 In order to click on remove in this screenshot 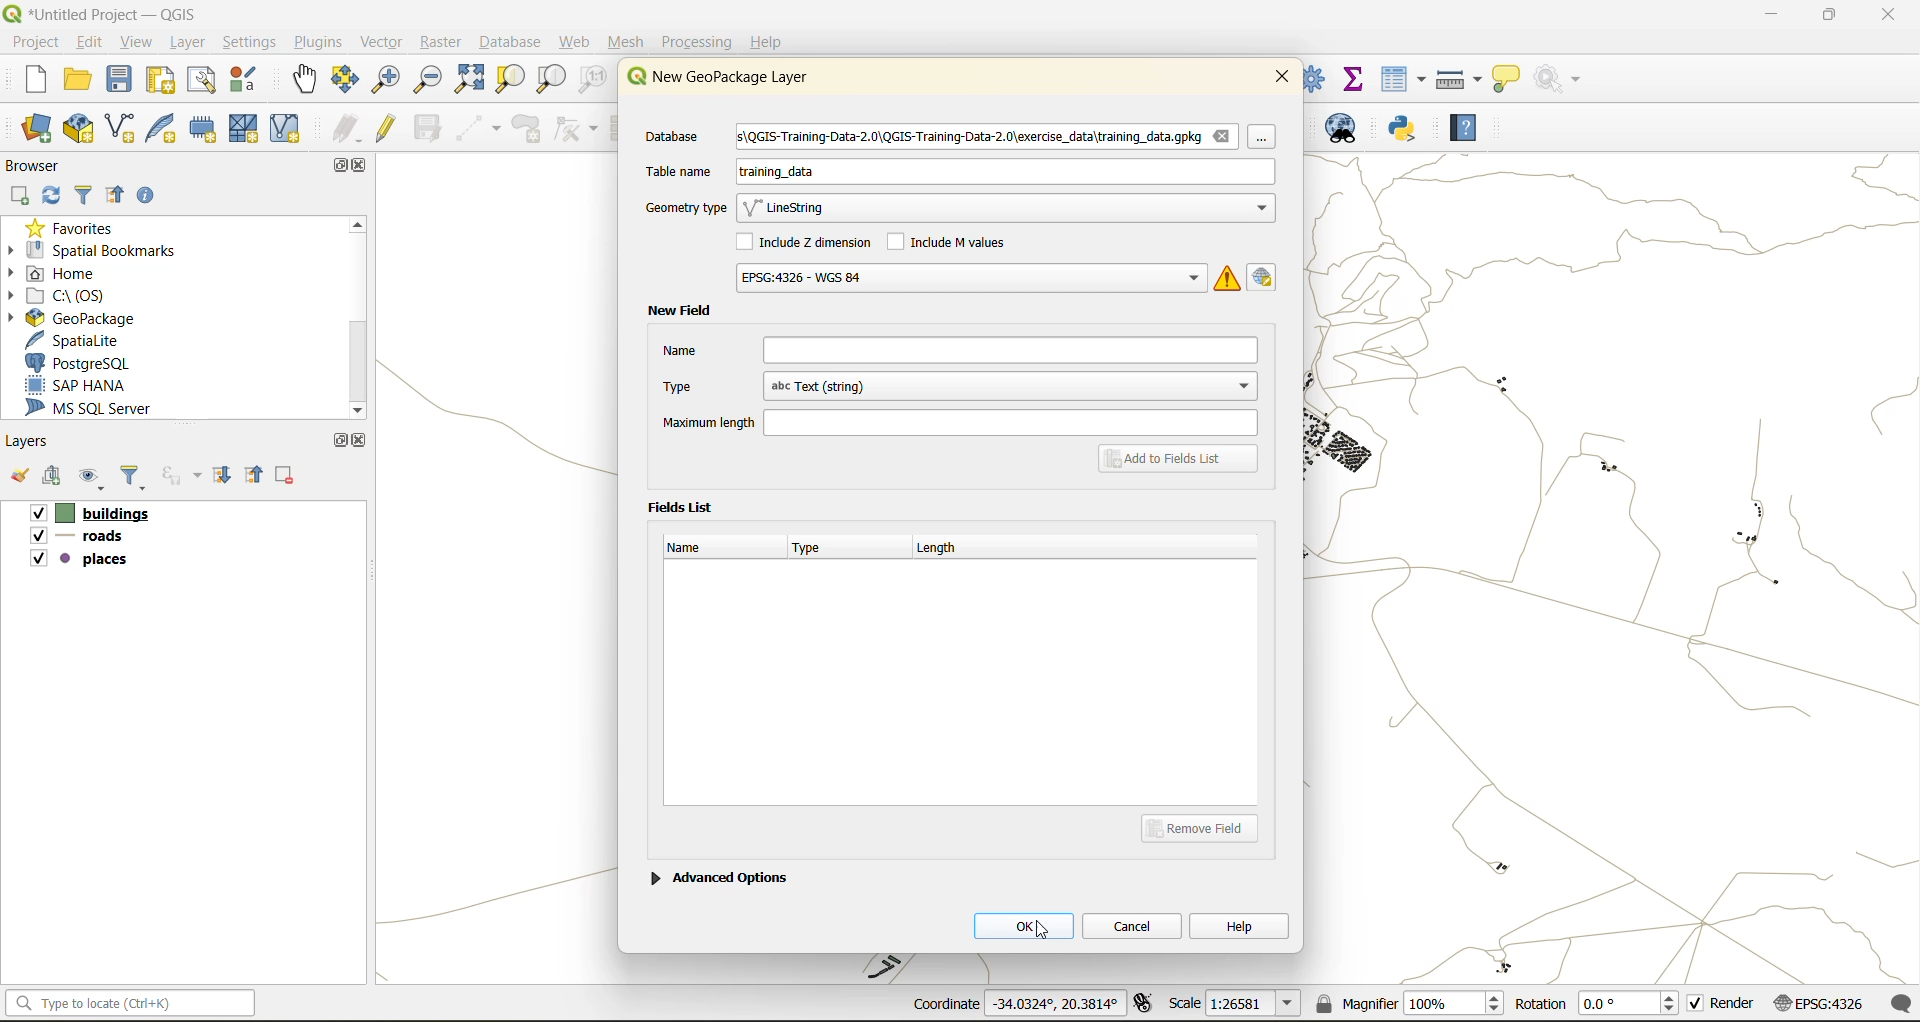, I will do `click(286, 478)`.